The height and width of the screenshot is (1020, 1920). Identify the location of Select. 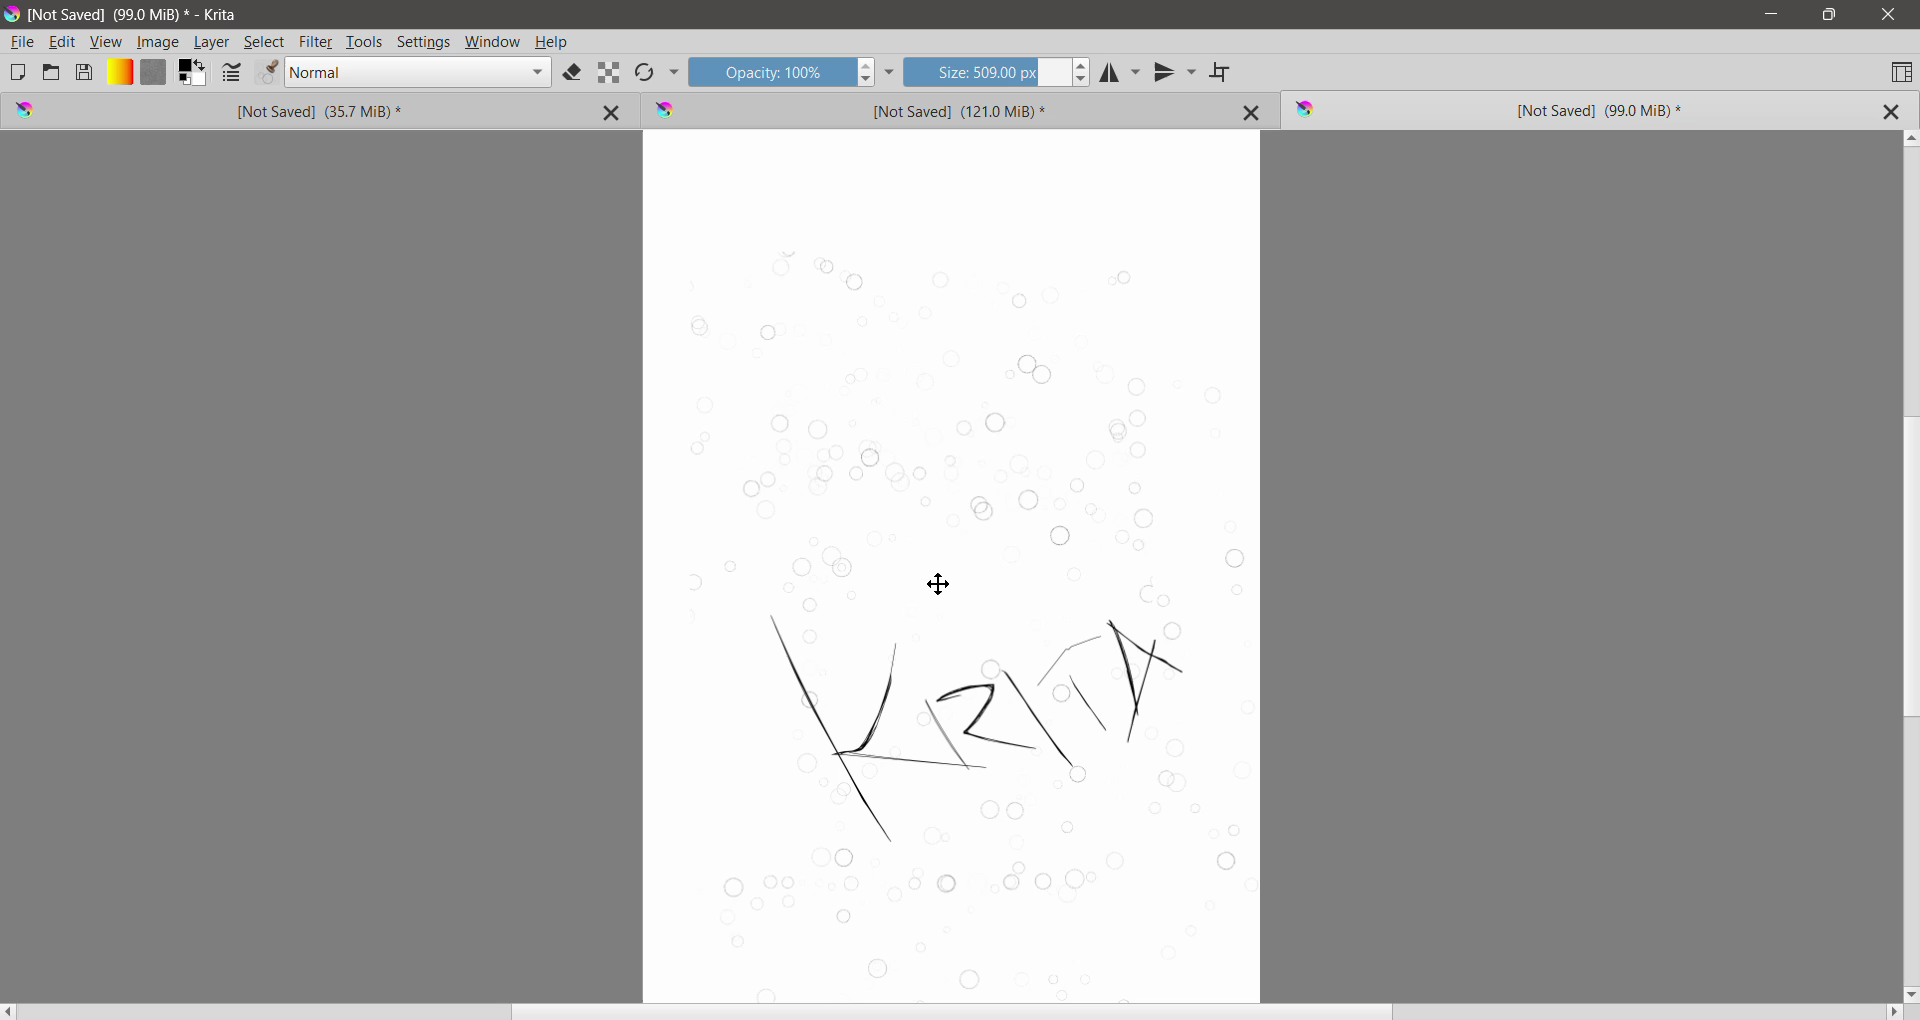
(265, 42).